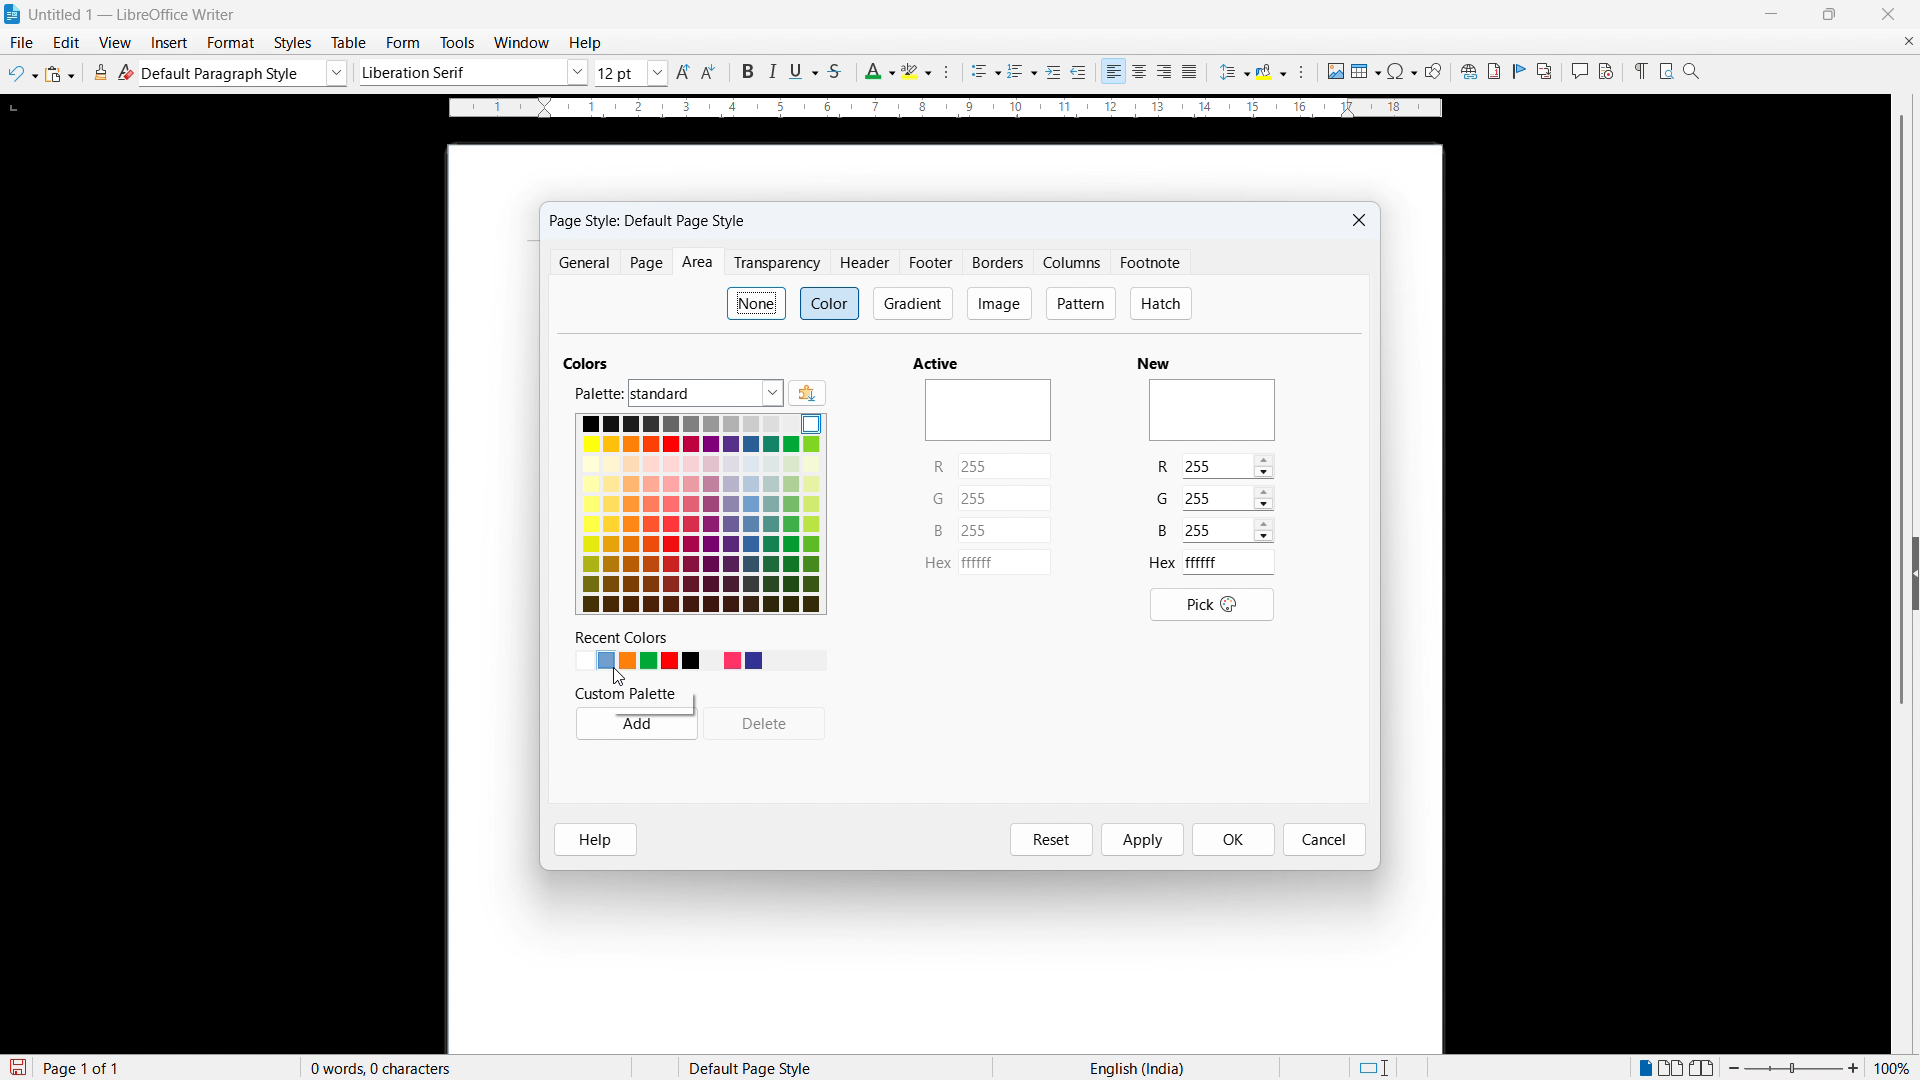 The image size is (1920, 1080). I want to click on Add table , so click(1366, 71).